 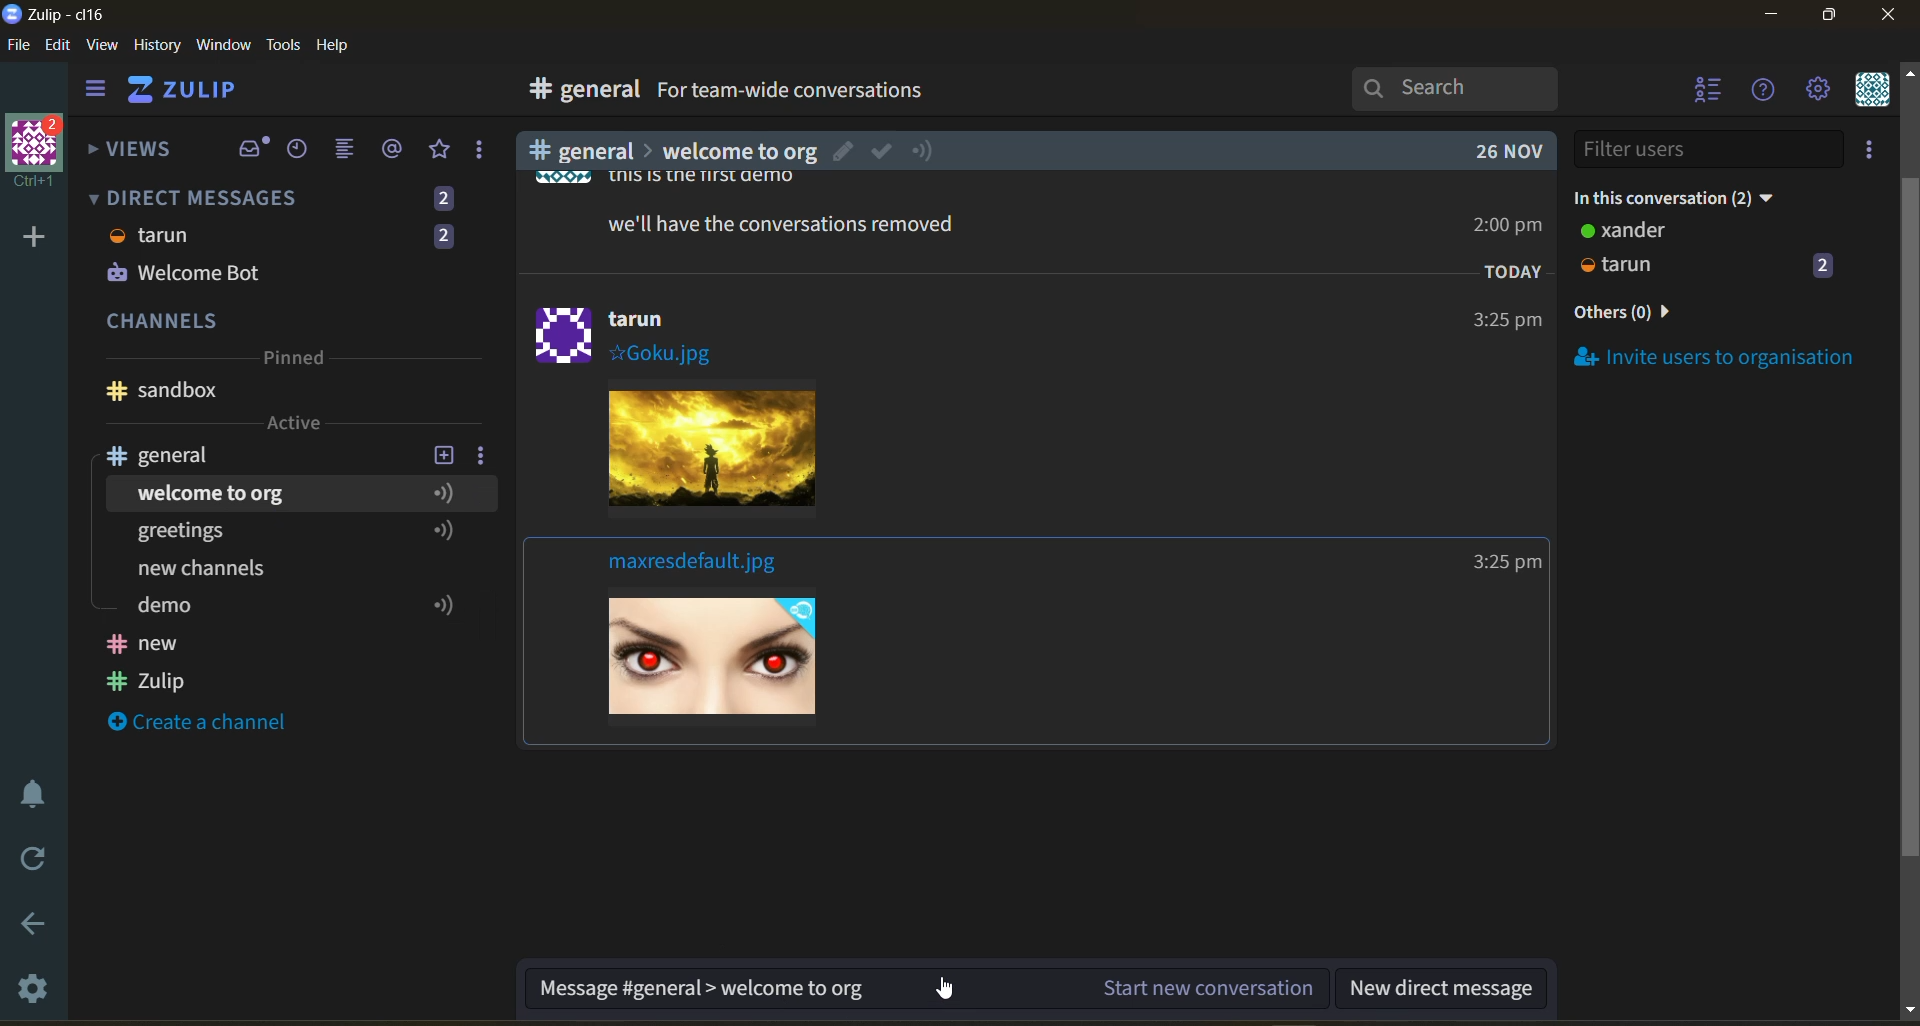 What do you see at coordinates (1502, 229) in the screenshot?
I see `` at bounding box center [1502, 229].